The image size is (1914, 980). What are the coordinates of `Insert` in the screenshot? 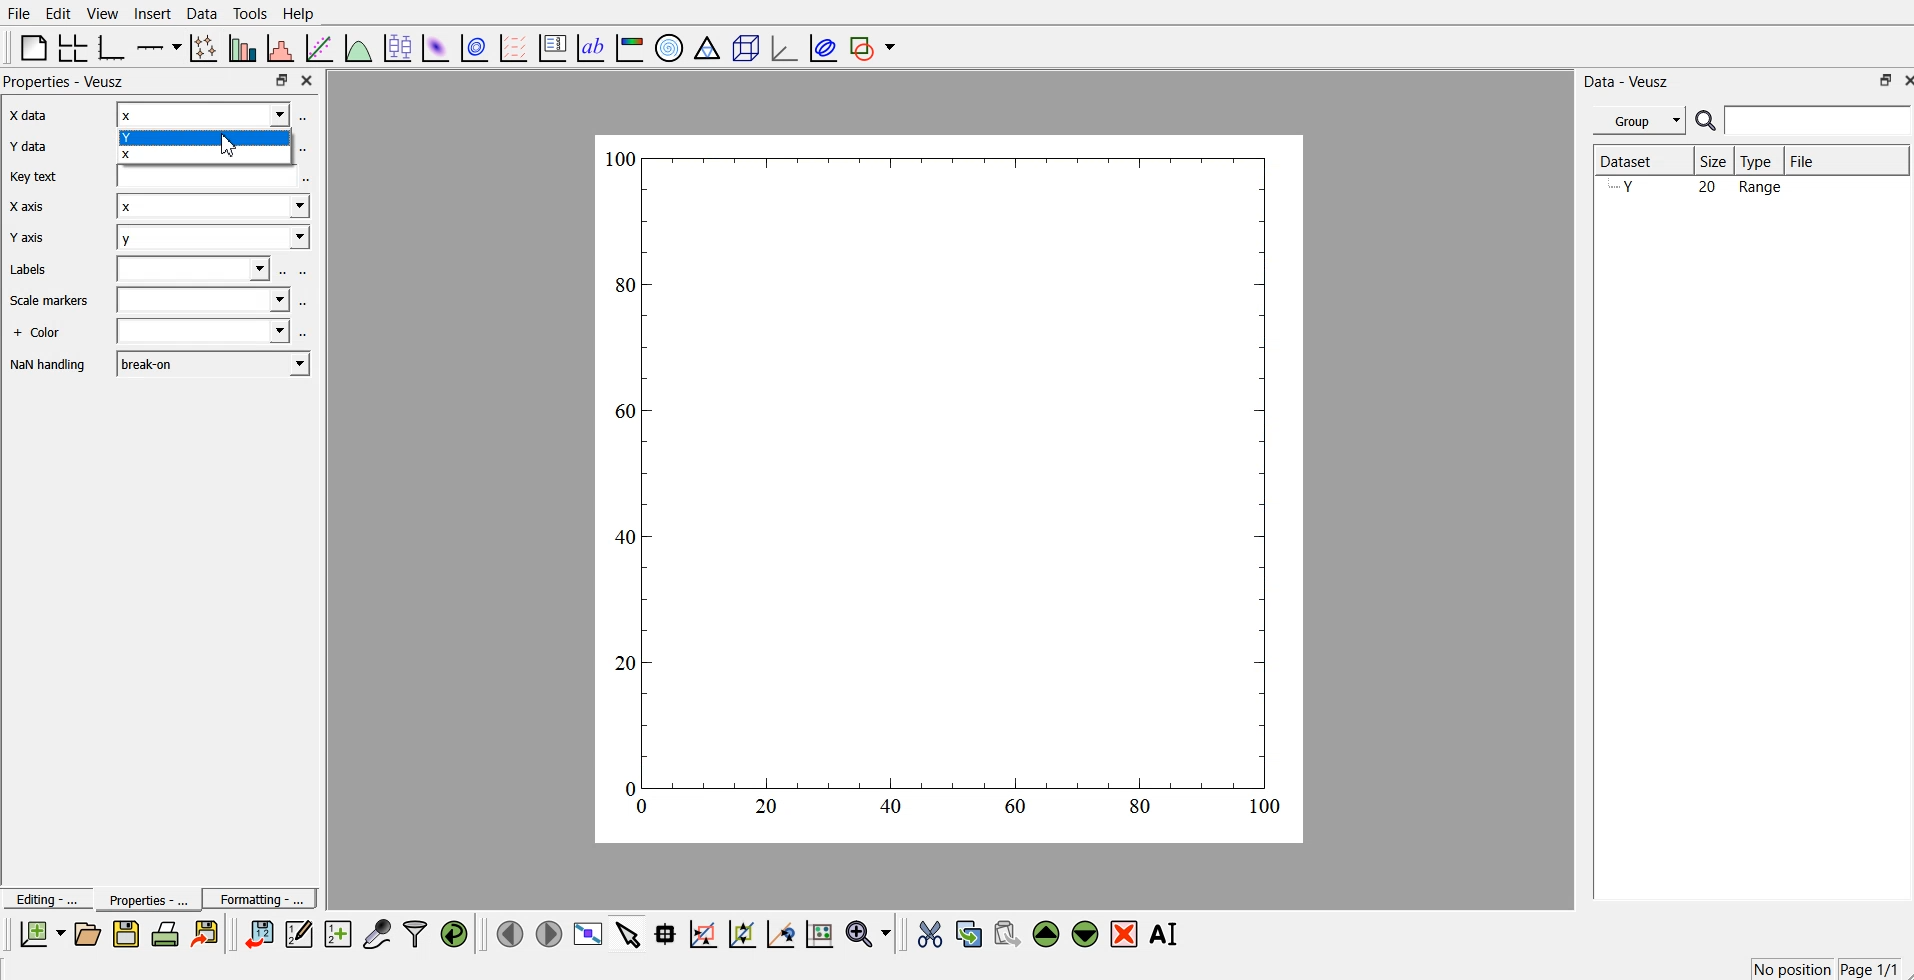 It's located at (150, 14).